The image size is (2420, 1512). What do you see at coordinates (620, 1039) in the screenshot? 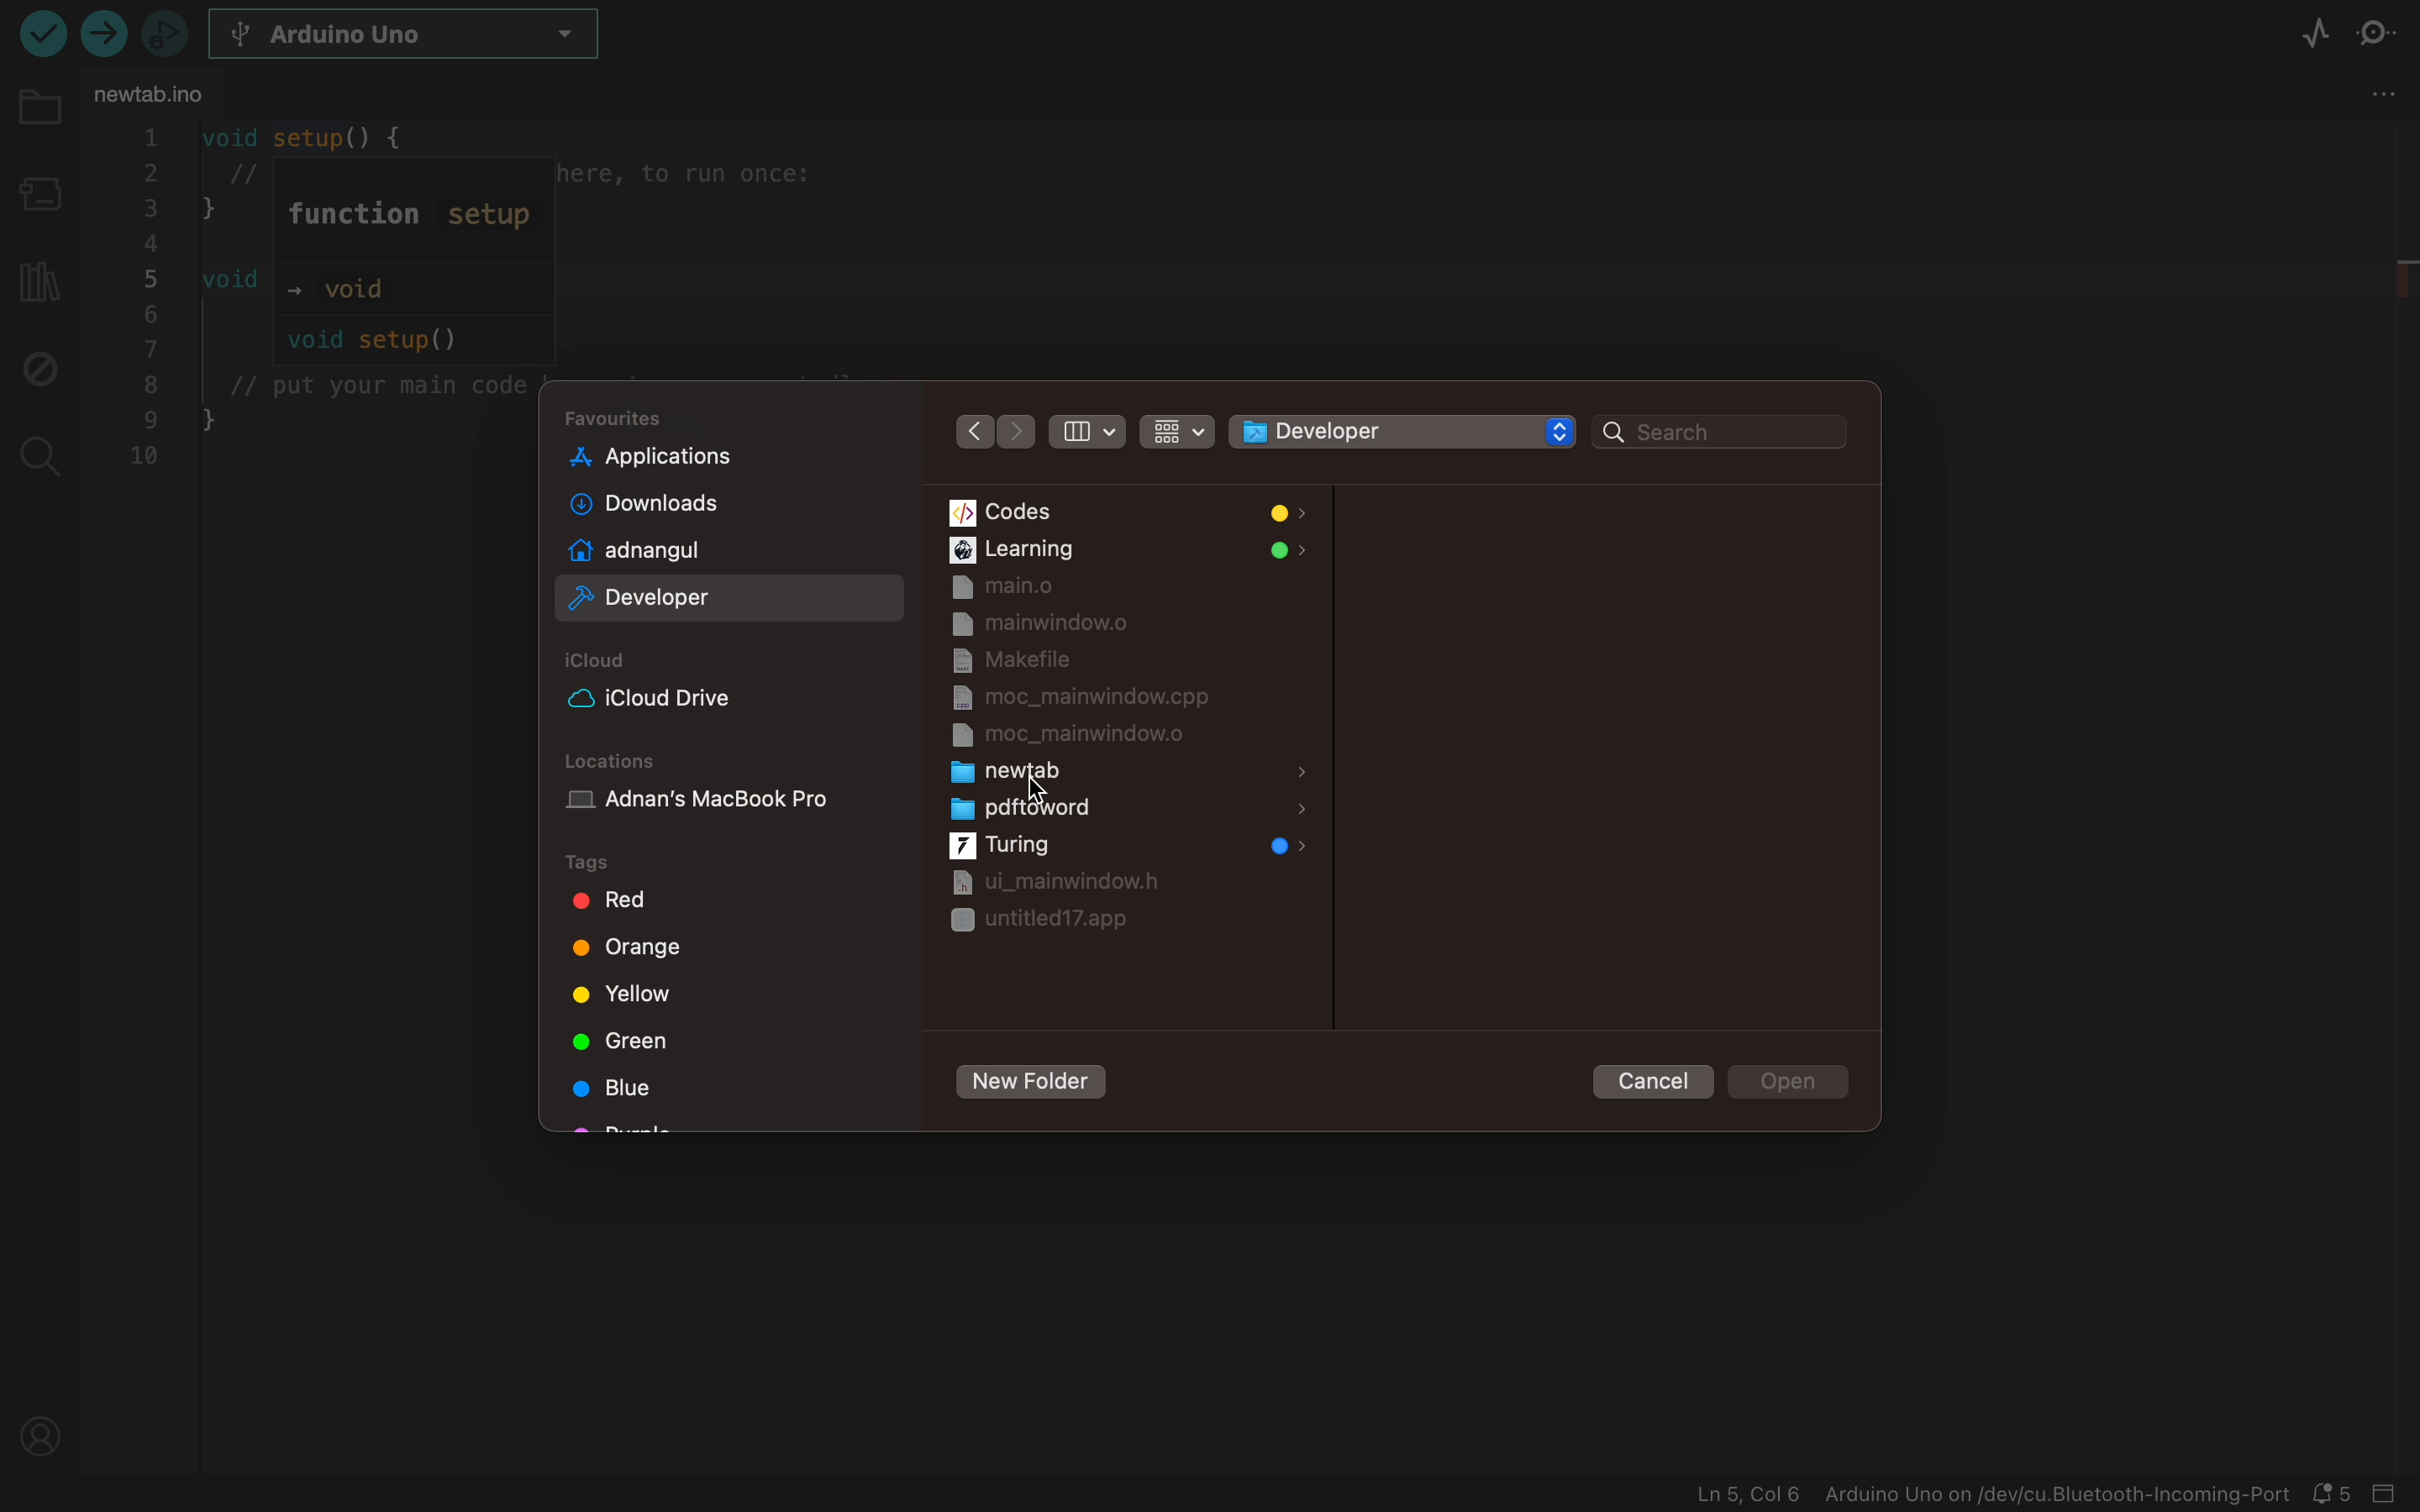
I see `tags` at bounding box center [620, 1039].